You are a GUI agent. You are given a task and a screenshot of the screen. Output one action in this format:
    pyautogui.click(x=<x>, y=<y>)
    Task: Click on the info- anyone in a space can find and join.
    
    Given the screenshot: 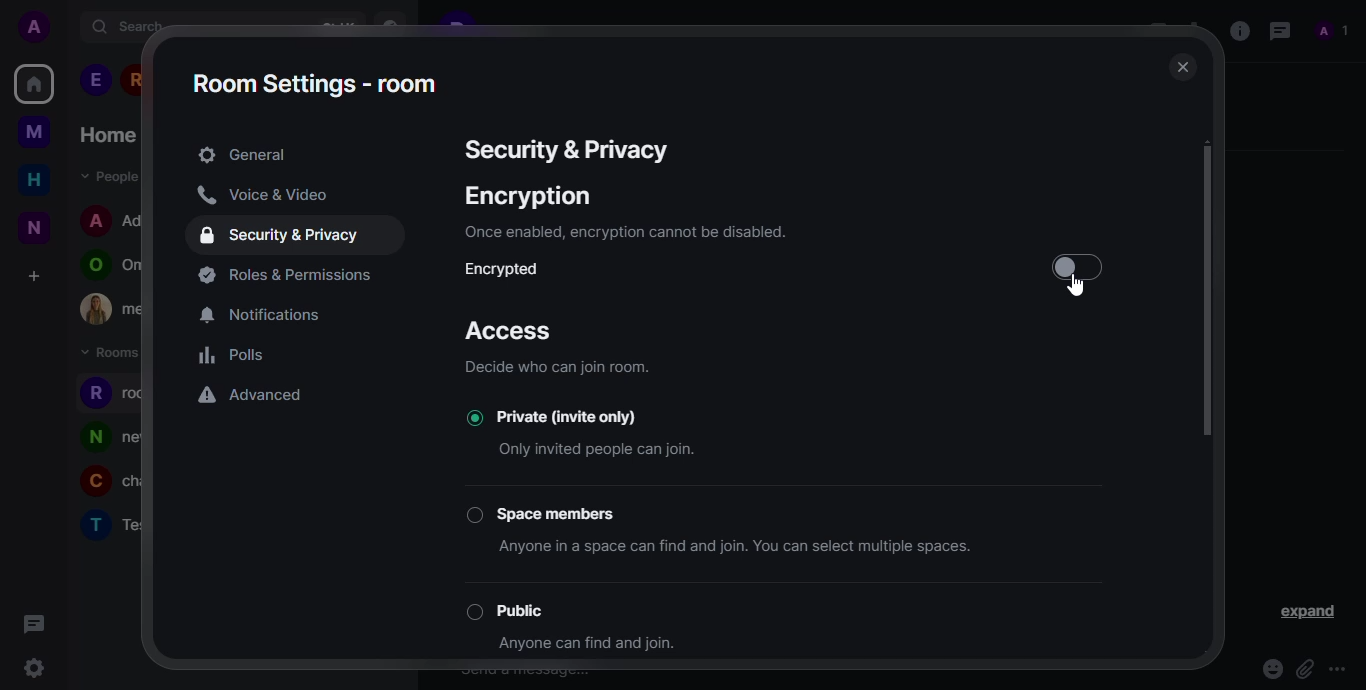 What is the action you would take?
    pyautogui.click(x=733, y=549)
    